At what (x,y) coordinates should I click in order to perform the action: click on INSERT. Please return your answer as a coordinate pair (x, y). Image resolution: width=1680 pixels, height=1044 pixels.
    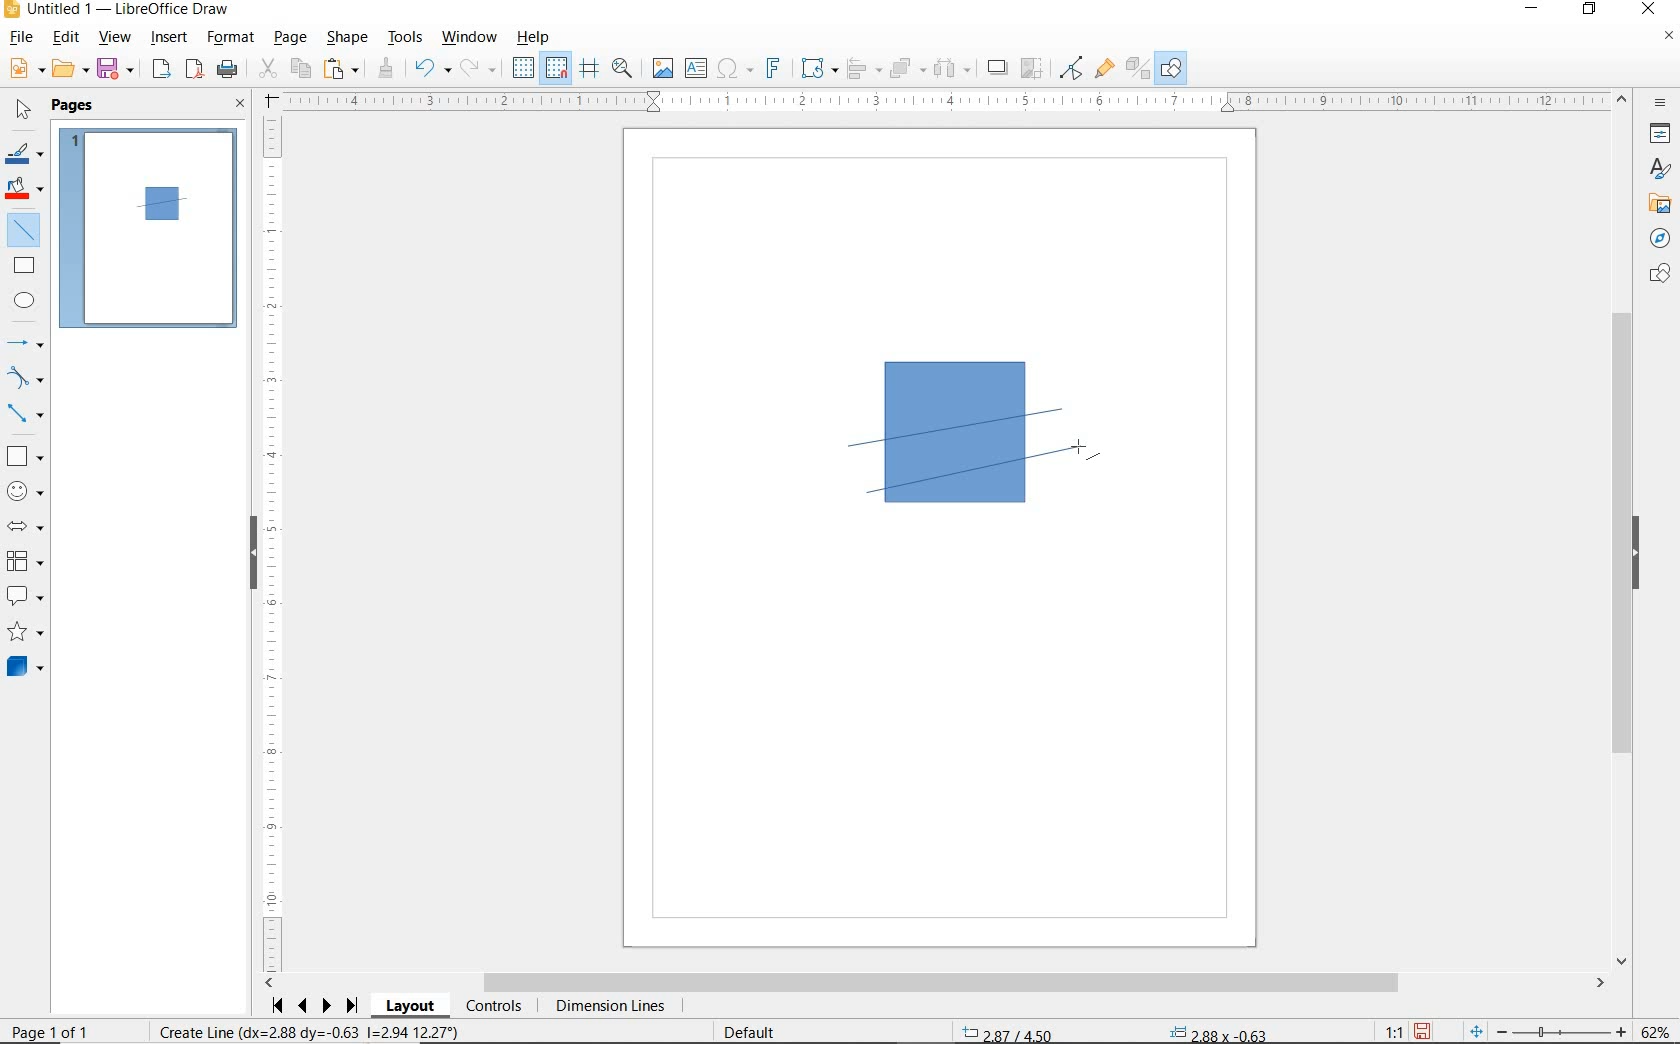
    Looking at the image, I should click on (170, 39).